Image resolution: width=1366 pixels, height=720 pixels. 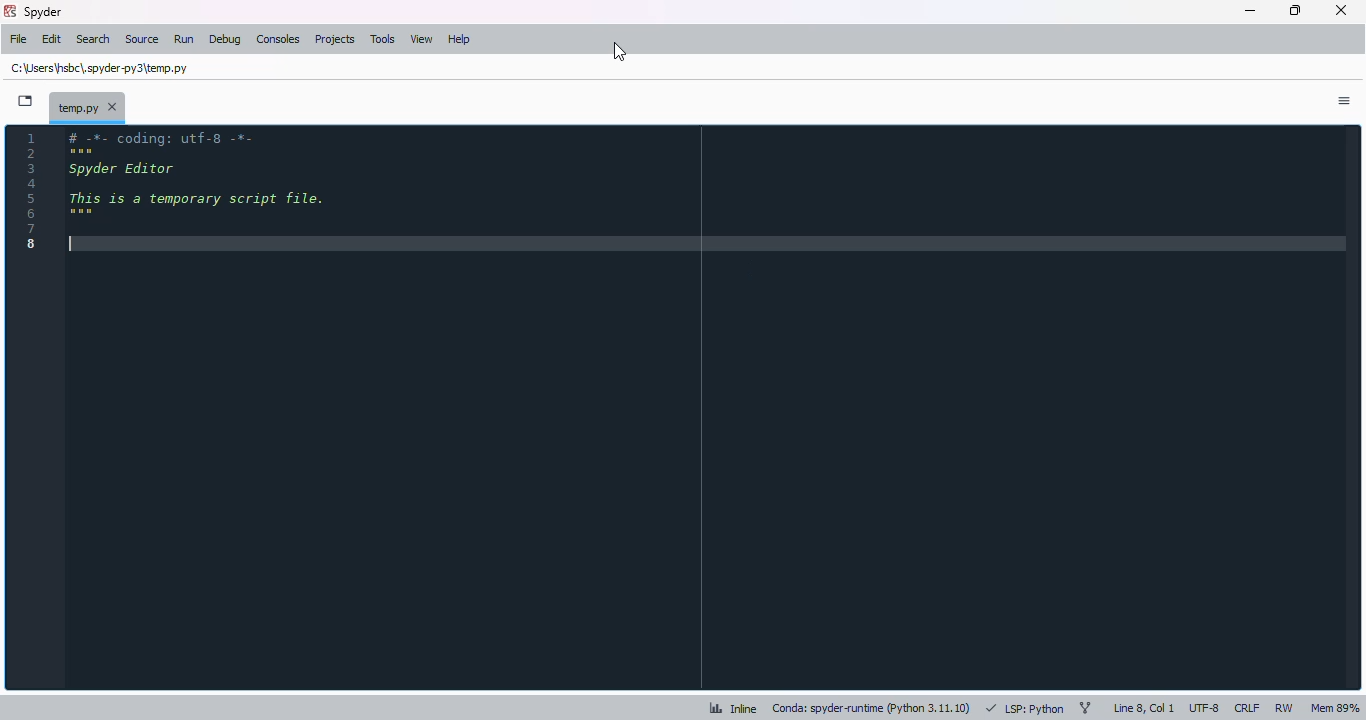 What do you see at coordinates (1345, 101) in the screenshot?
I see `options` at bounding box center [1345, 101].